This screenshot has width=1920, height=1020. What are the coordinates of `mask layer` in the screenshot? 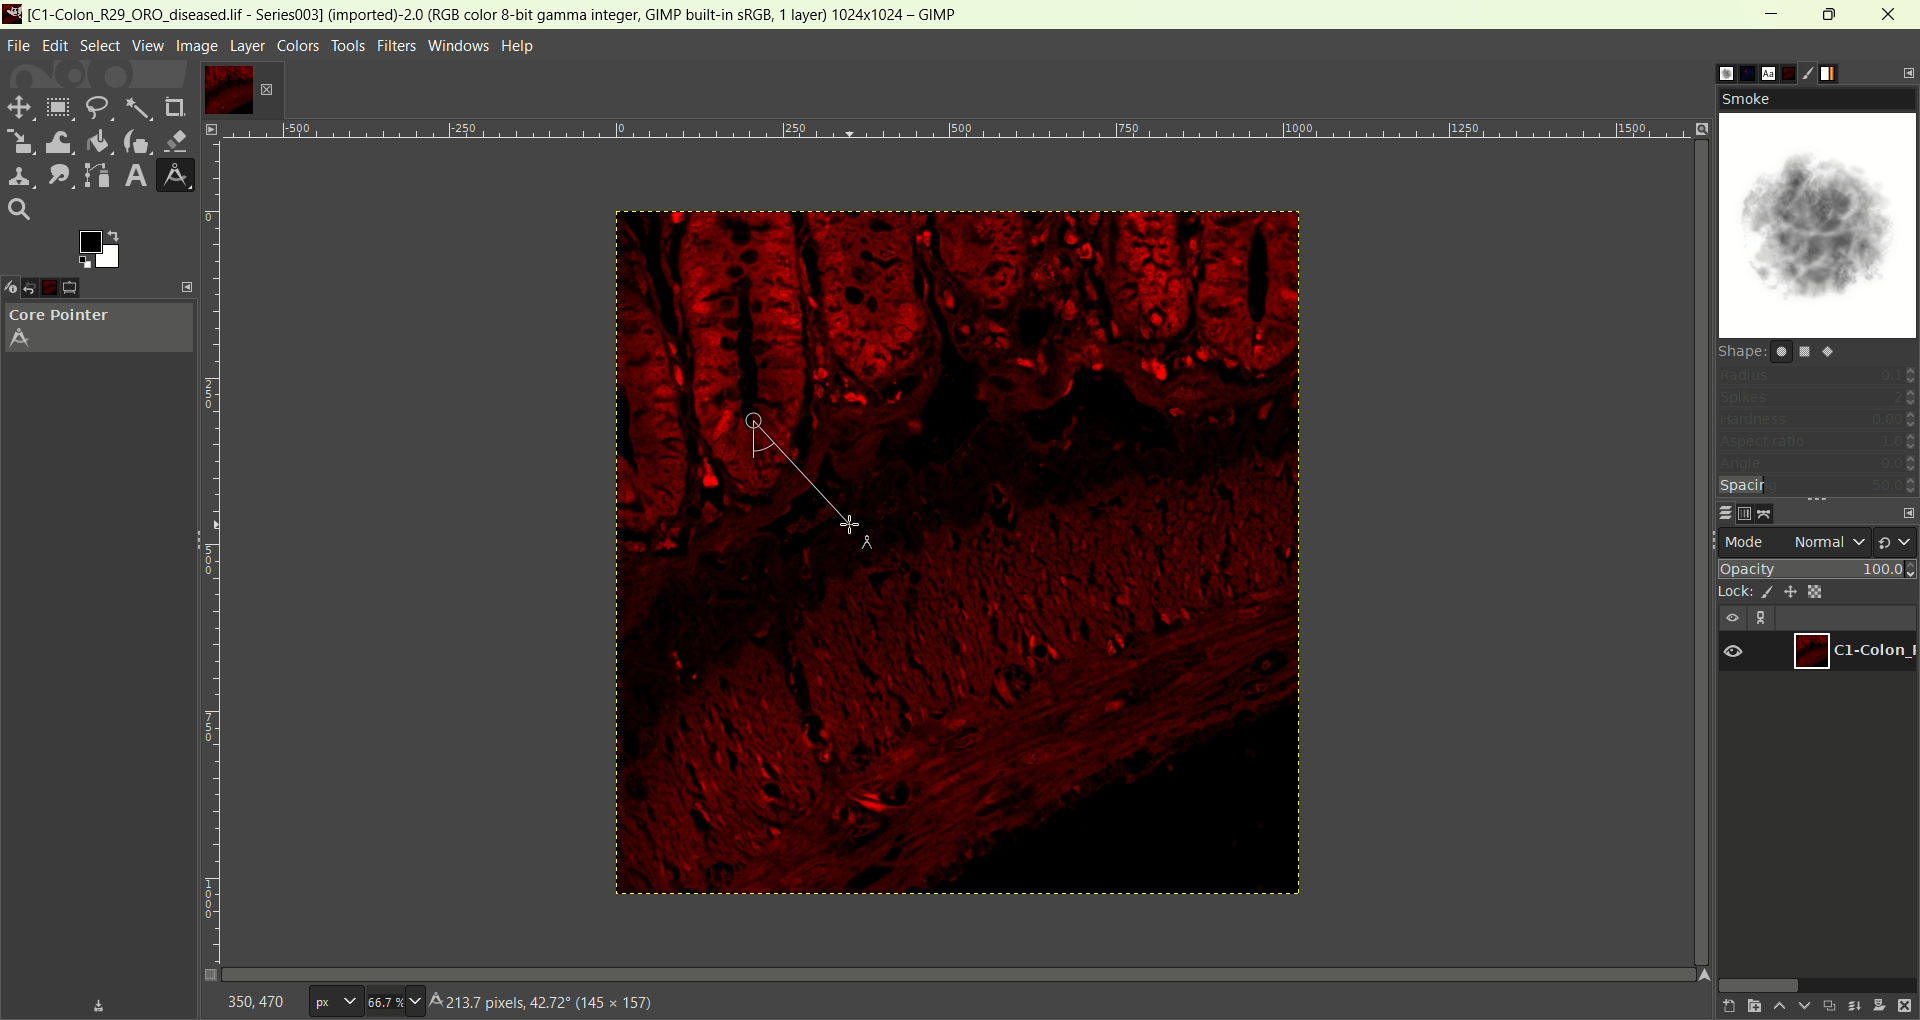 It's located at (1879, 1007).